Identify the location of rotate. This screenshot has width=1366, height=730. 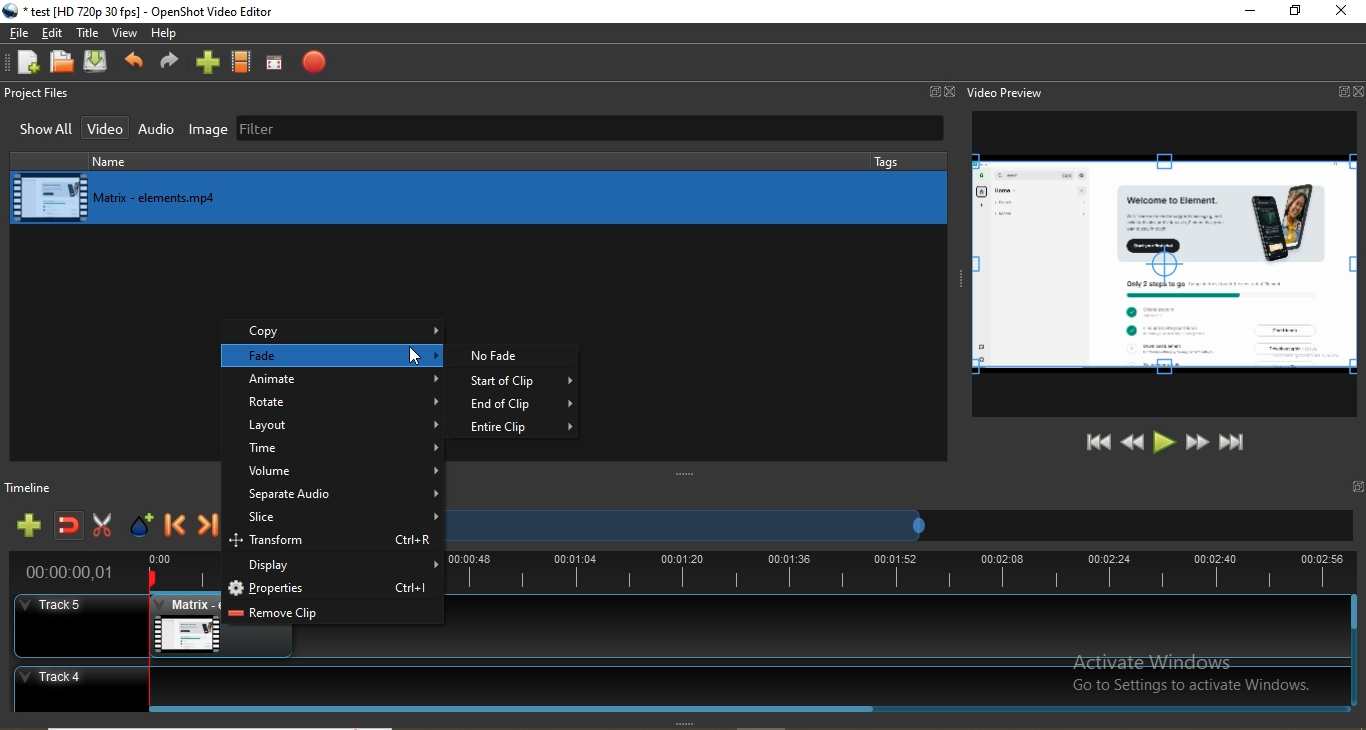
(330, 402).